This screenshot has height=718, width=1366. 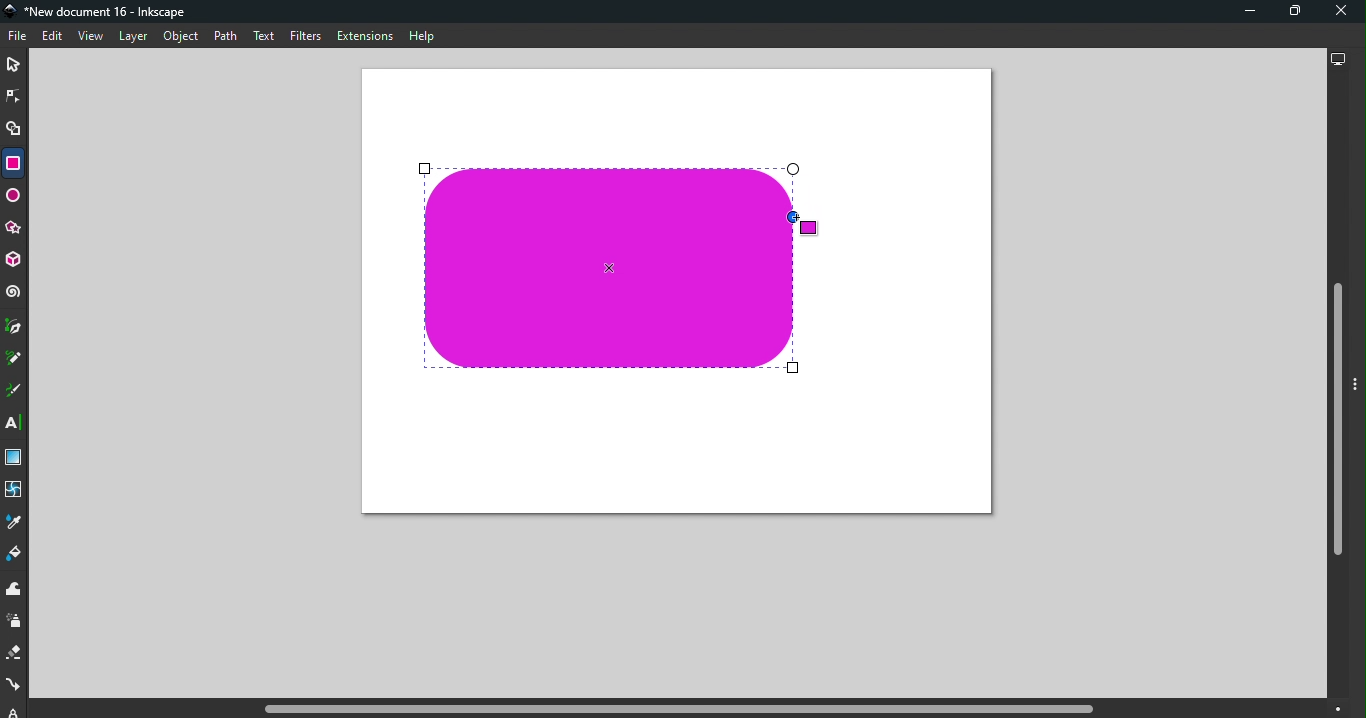 What do you see at coordinates (133, 38) in the screenshot?
I see `Layer` at bounding box center [133, 38].